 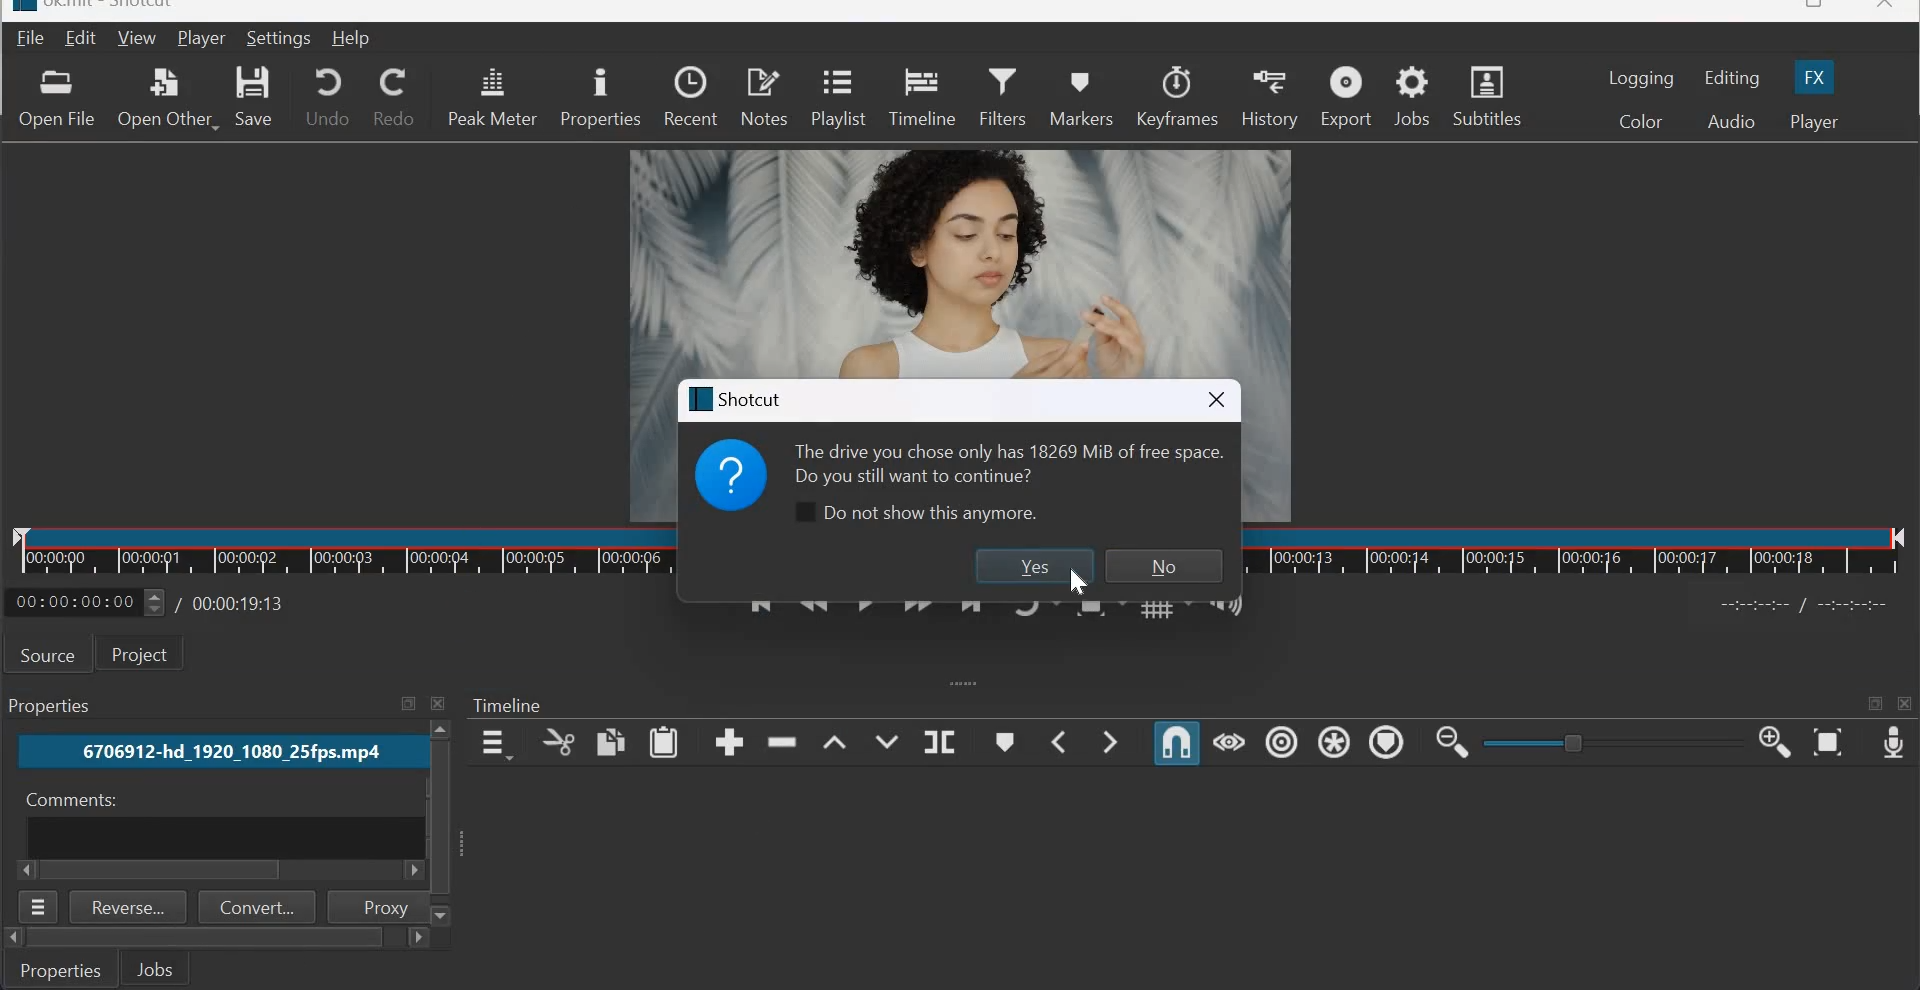 I want to click on Timeline, so click(x=343, y=553).